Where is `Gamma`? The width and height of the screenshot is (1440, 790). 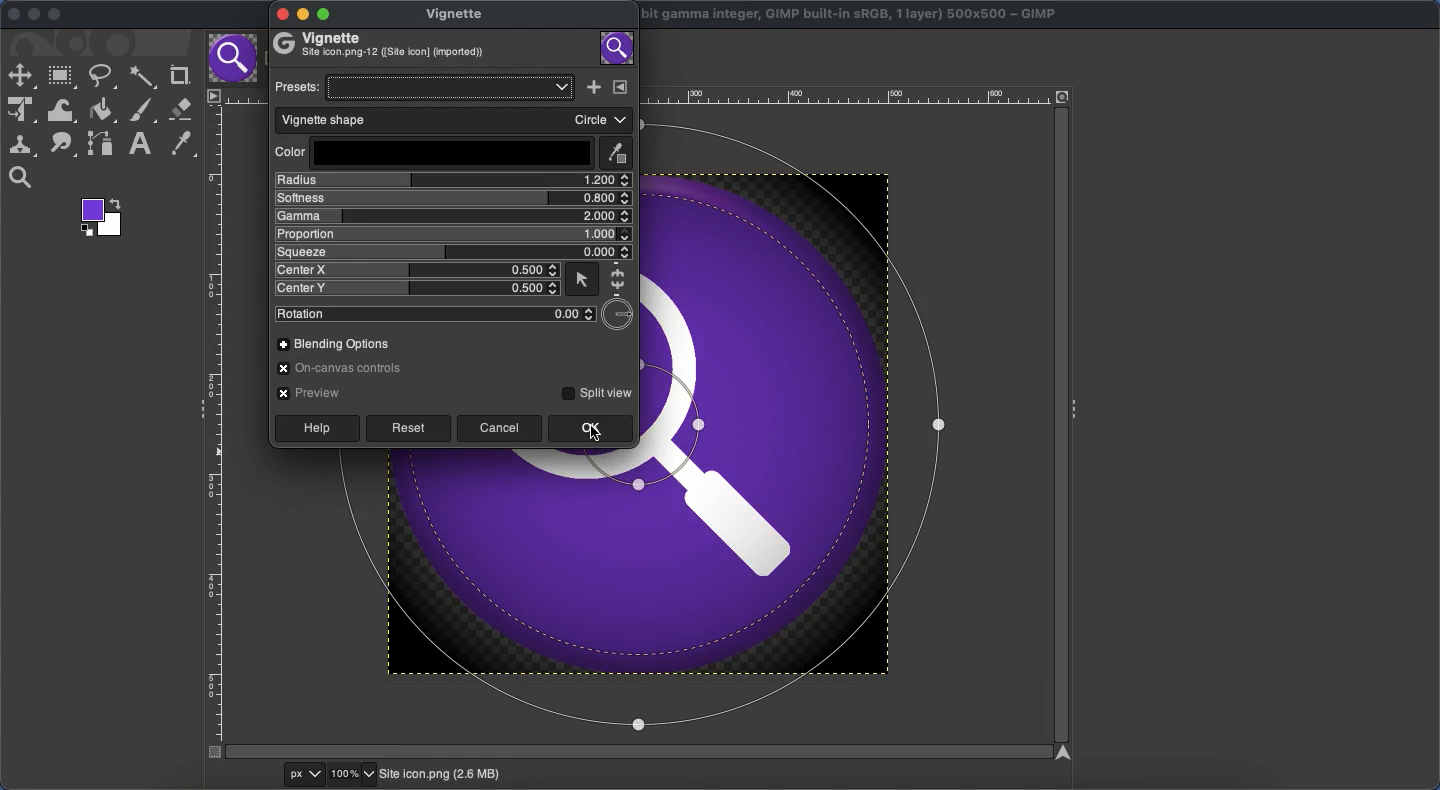
Gamma is located at coordinates (449, 217).